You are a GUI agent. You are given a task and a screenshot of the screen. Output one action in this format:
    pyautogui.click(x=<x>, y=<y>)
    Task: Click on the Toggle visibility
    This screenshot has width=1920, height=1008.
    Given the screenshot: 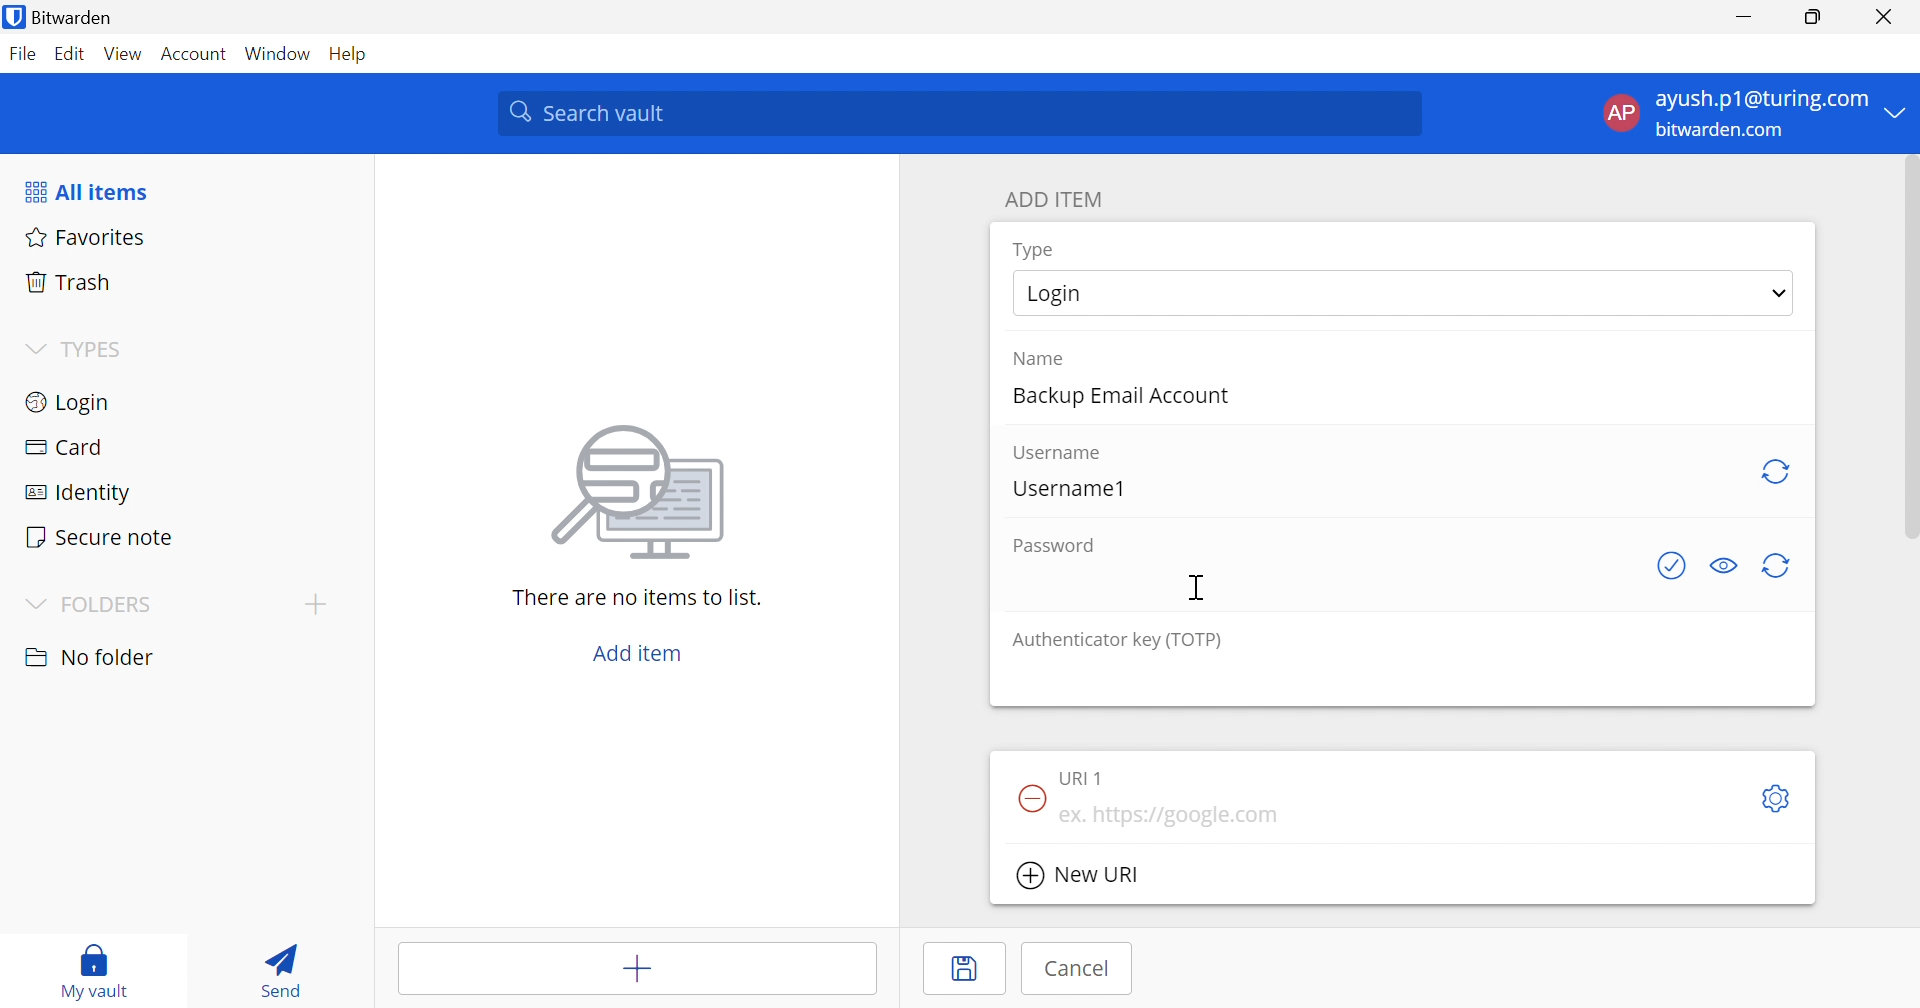 What is the action you would take?
    pyautogui.click(x=1721, y=566)
    